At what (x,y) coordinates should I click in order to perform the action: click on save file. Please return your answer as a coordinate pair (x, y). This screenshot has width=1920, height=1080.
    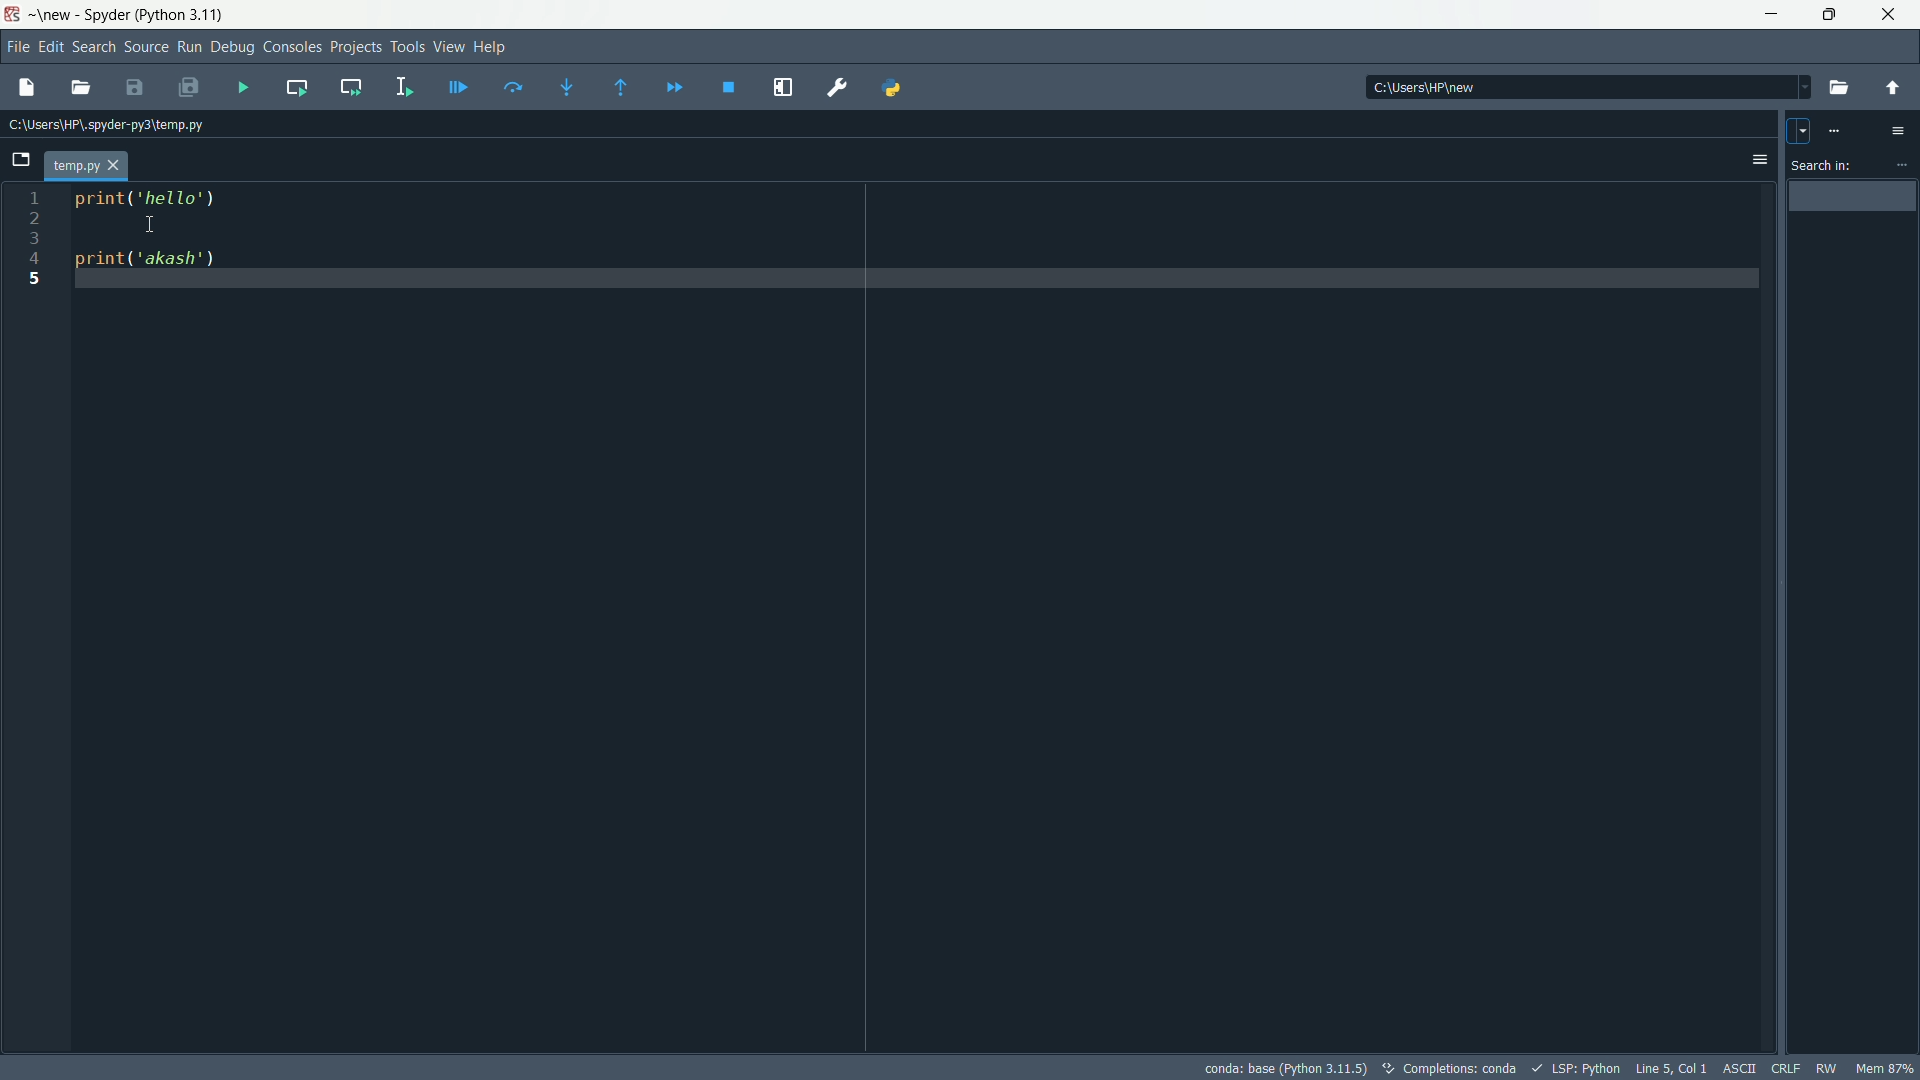
    Looking at the image, I should click on (135, 88).